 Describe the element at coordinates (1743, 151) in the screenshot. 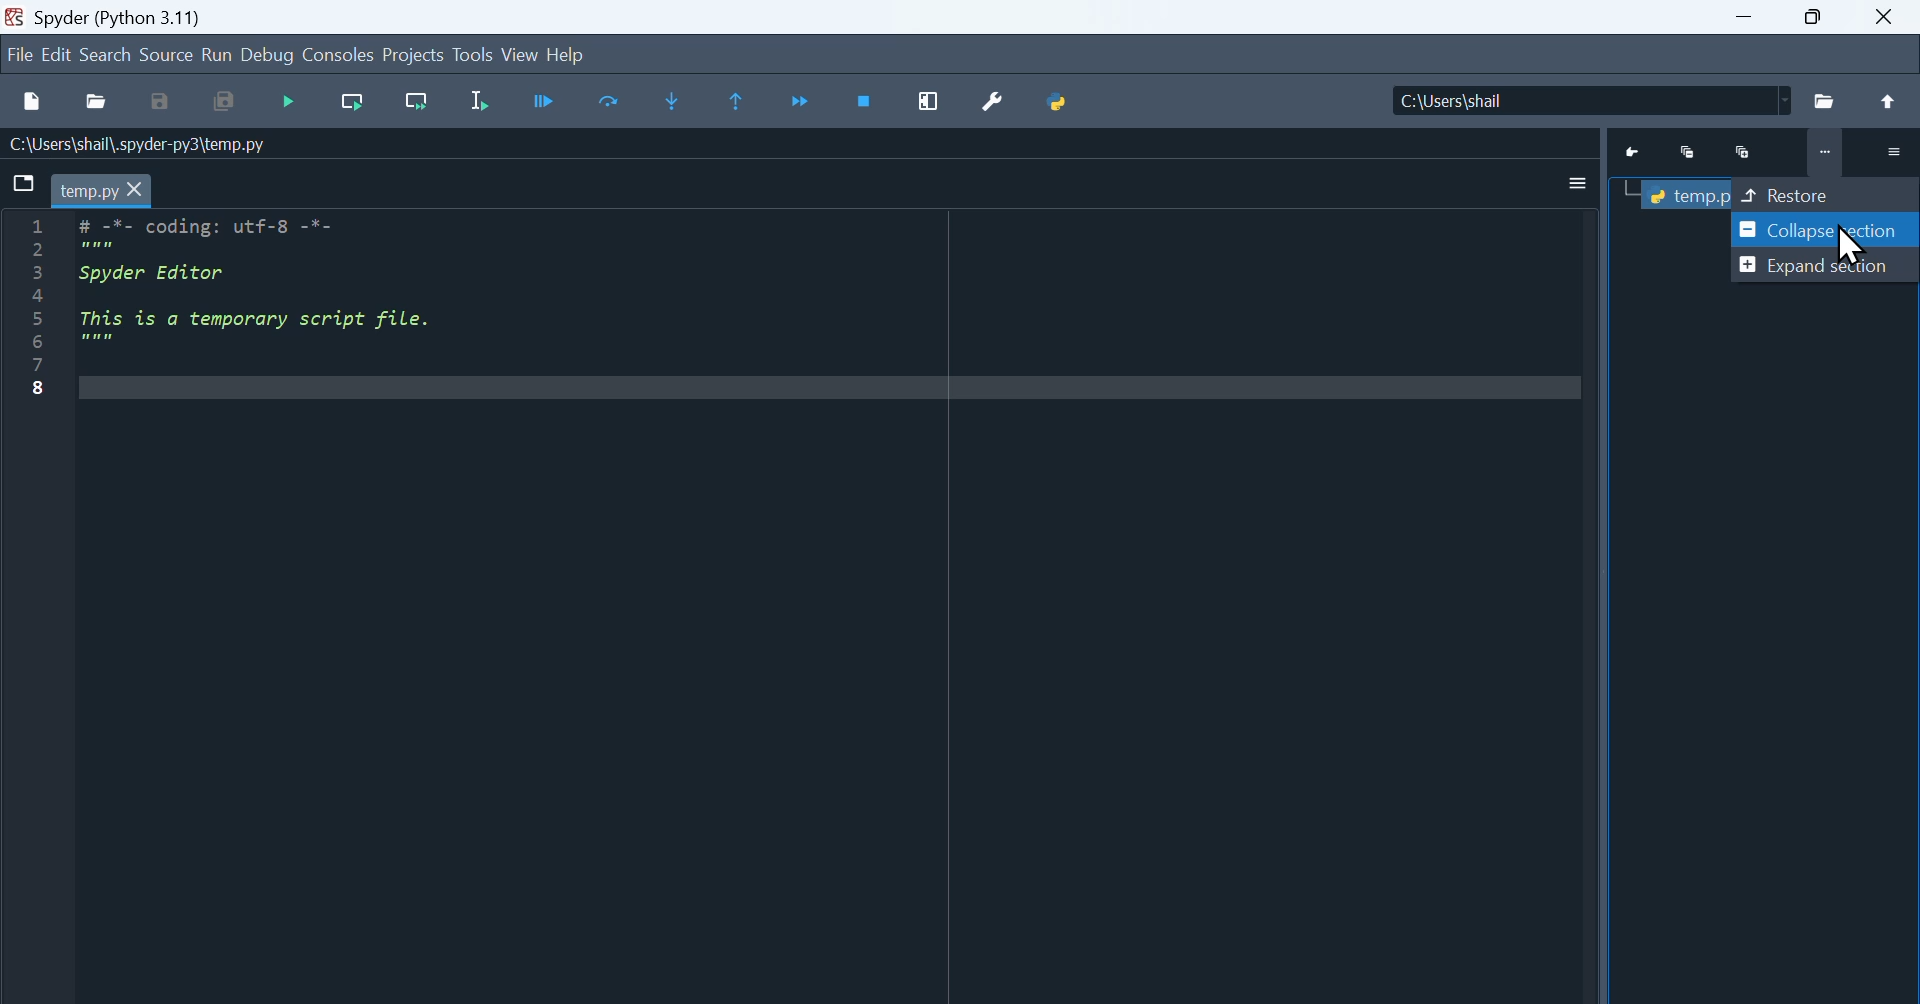

I see `Maximize` at that location.